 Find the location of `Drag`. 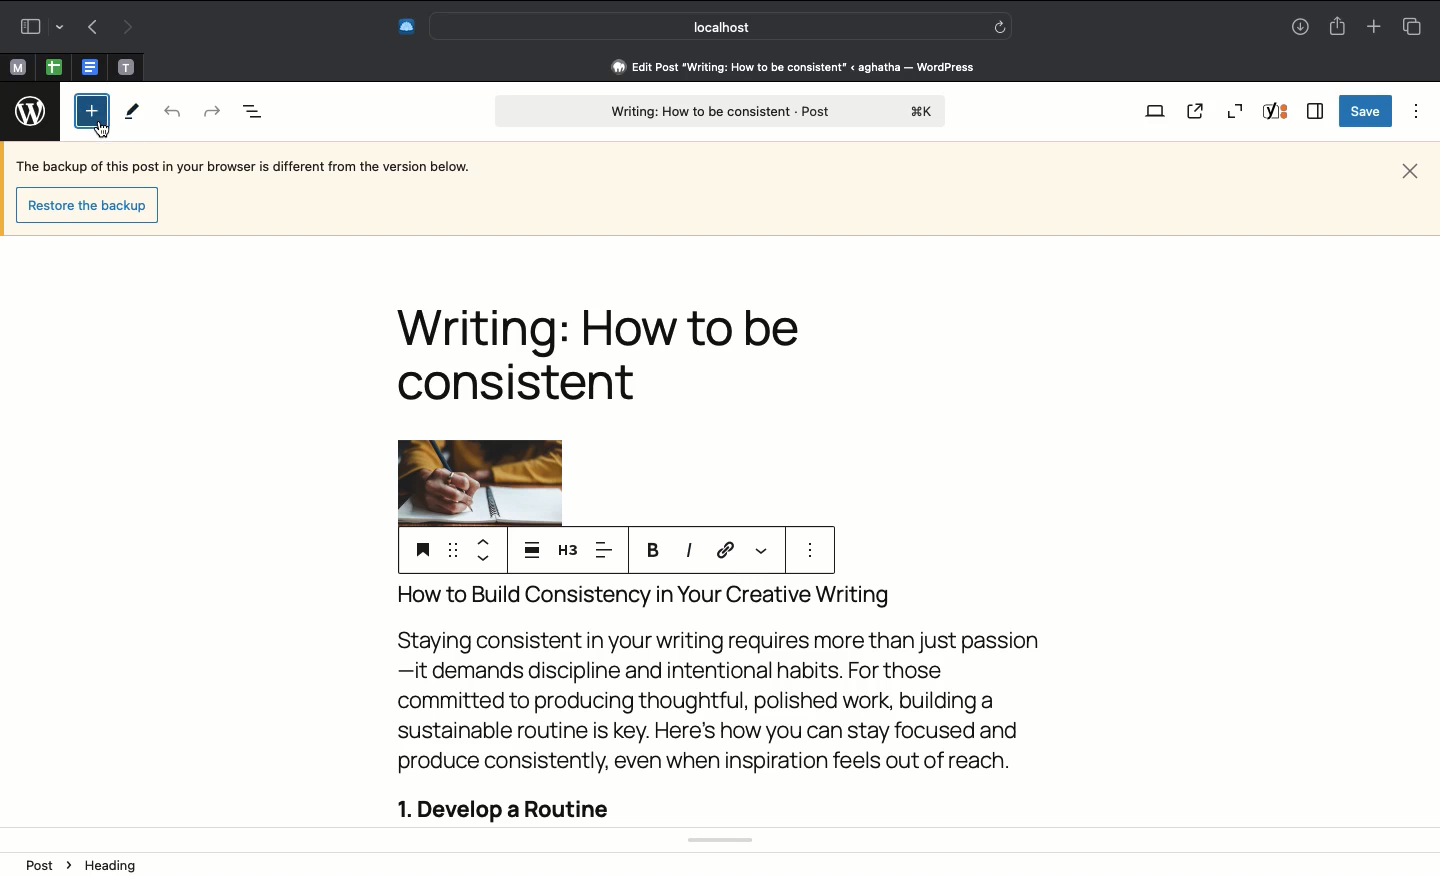

Drag is located at coordinates (453, 546).